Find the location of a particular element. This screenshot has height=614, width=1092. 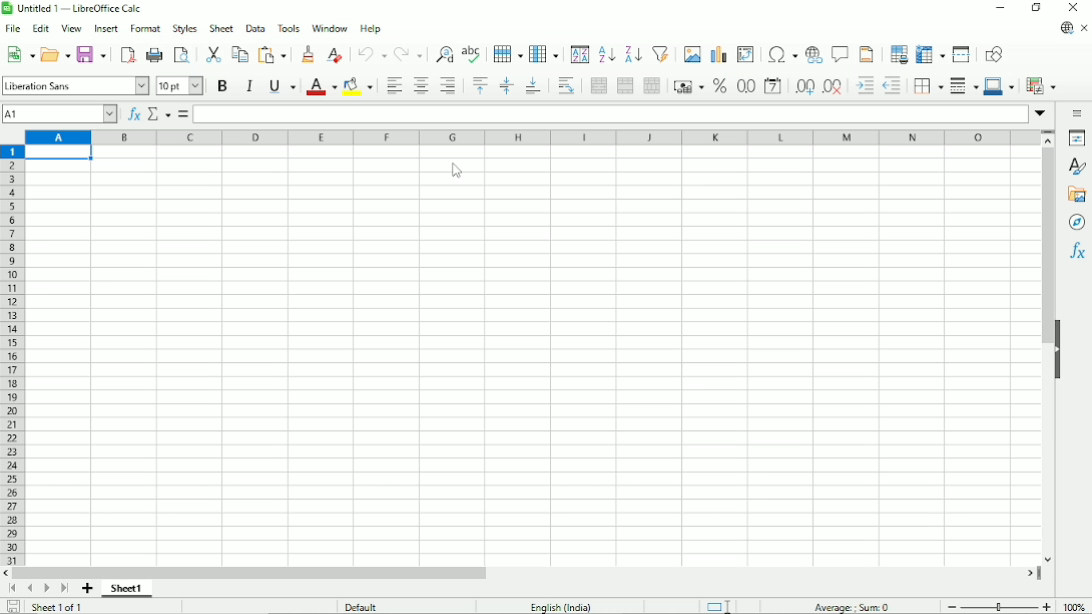

Clear direct formatting is located at coordinates (335, 56).